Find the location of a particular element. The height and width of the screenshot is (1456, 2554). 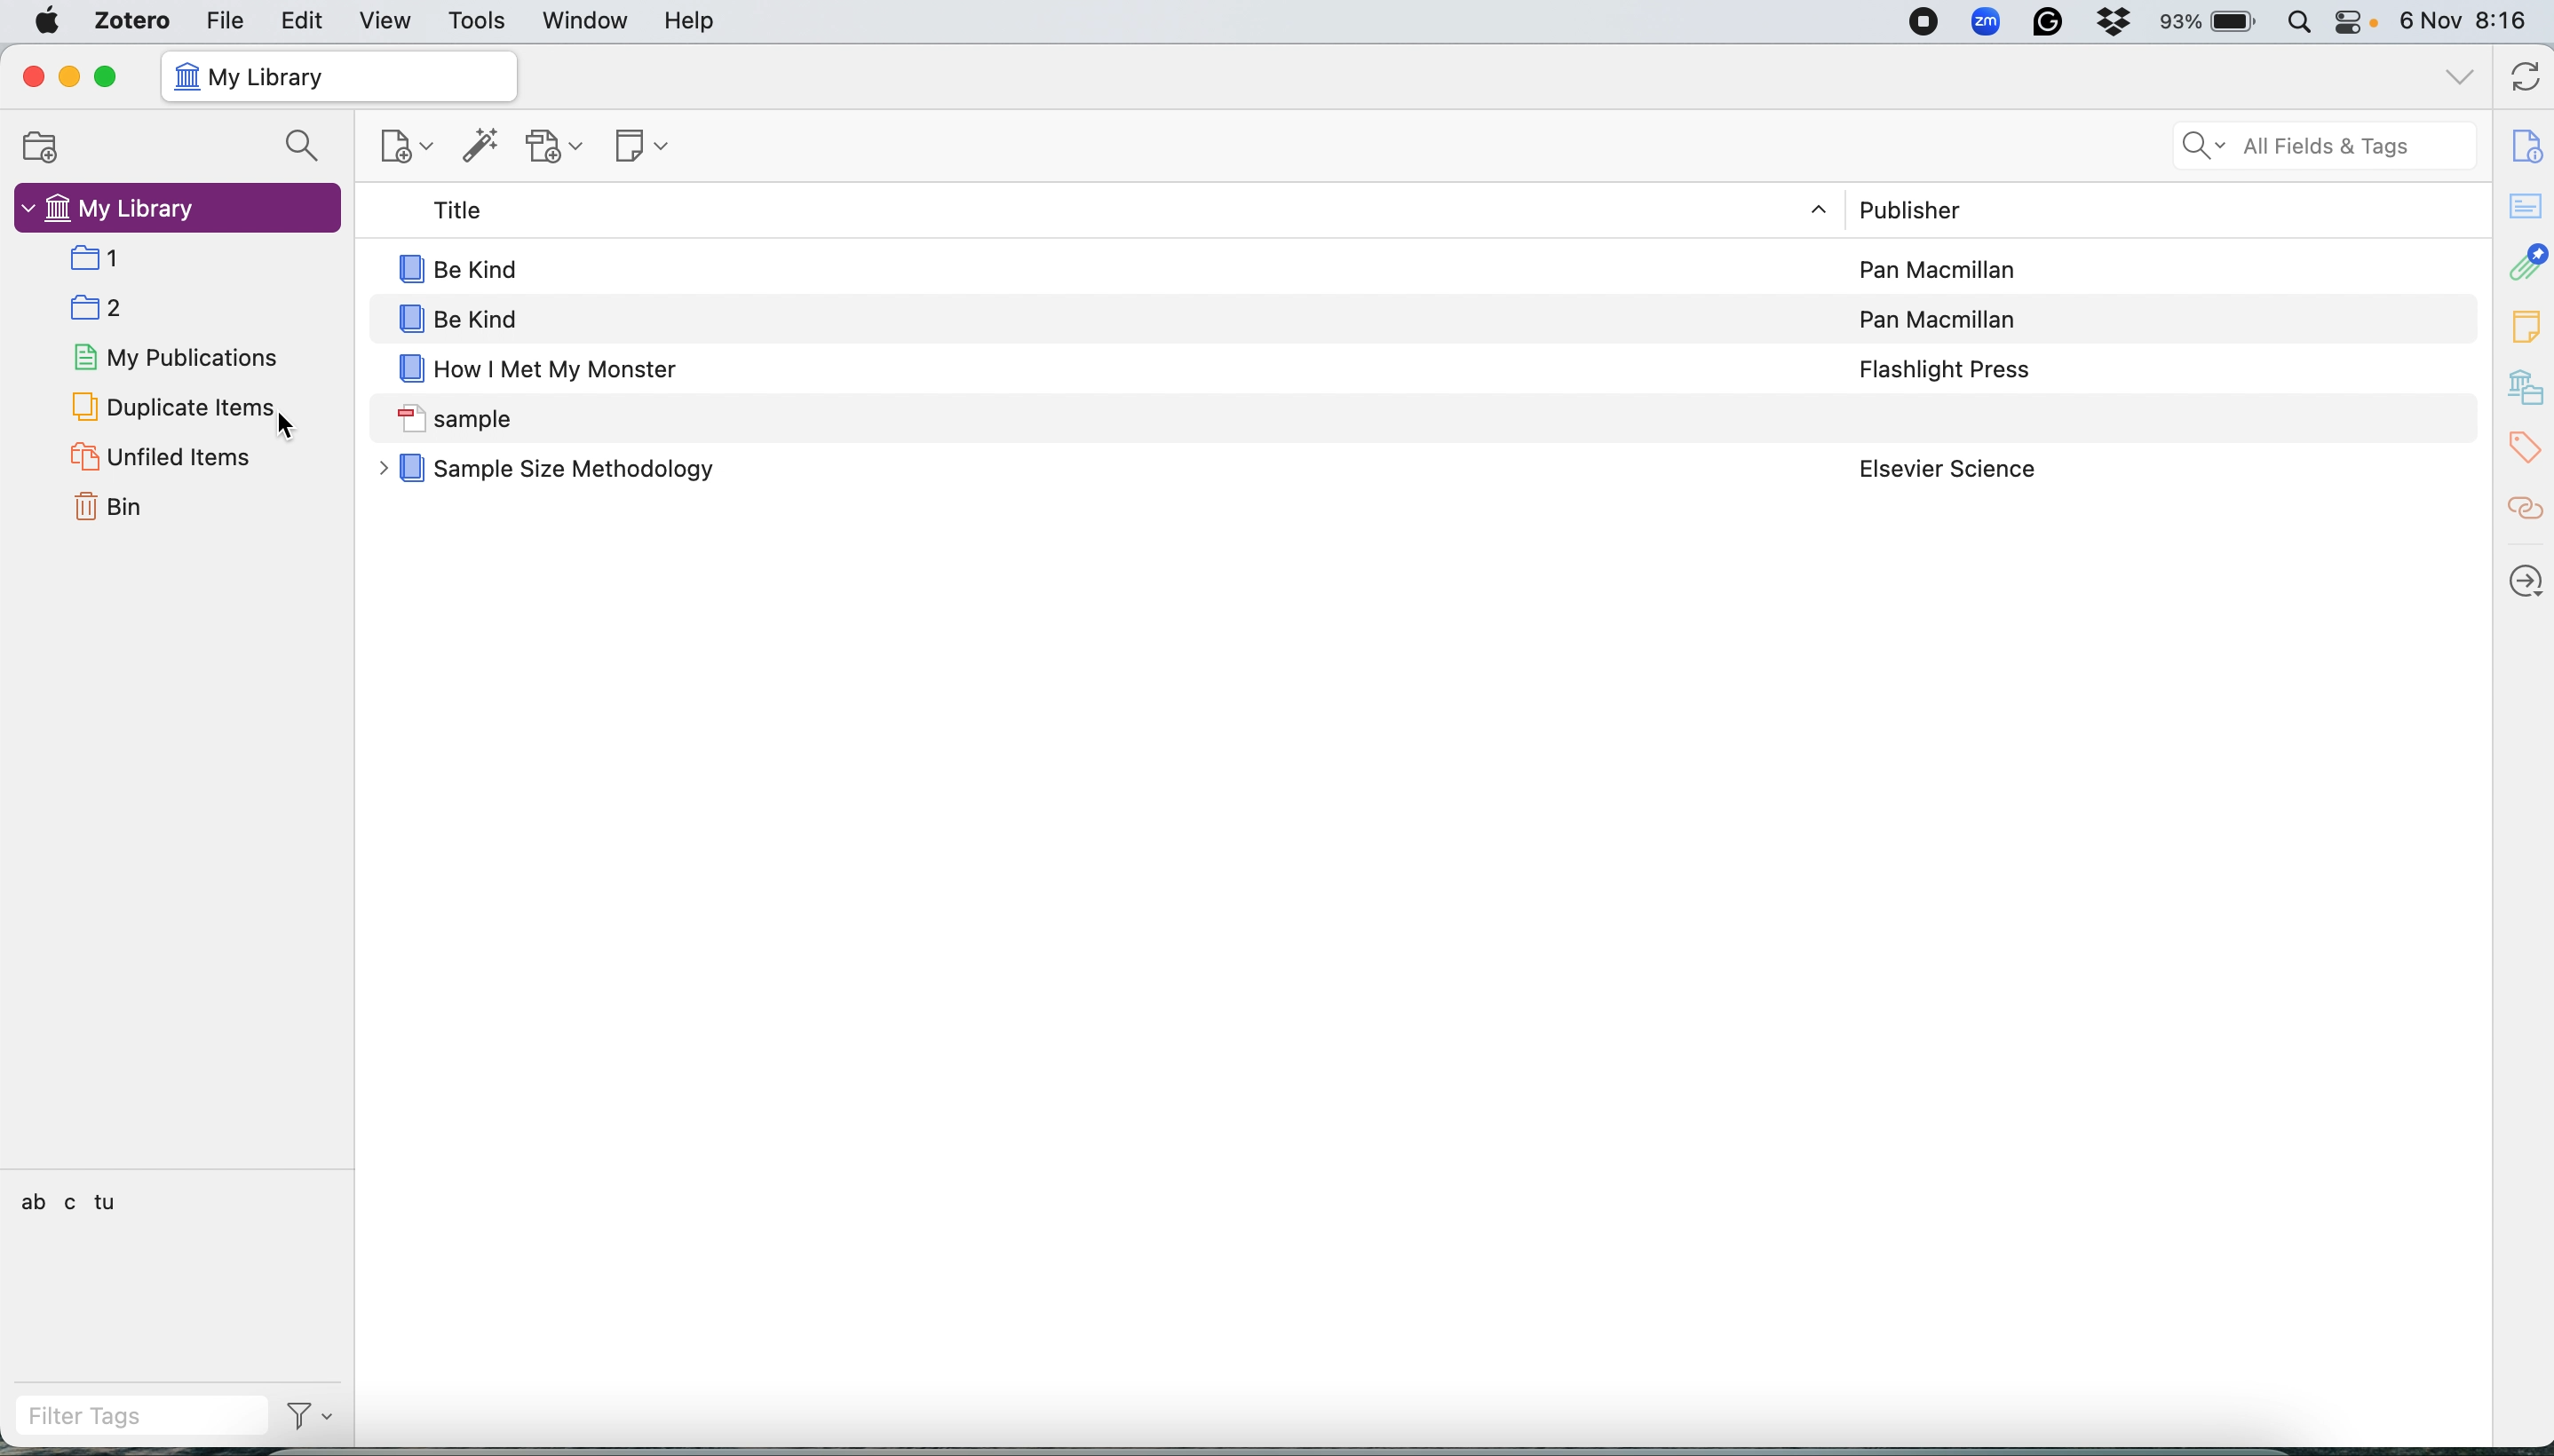

Filter is located at coordinates (309, 1419).